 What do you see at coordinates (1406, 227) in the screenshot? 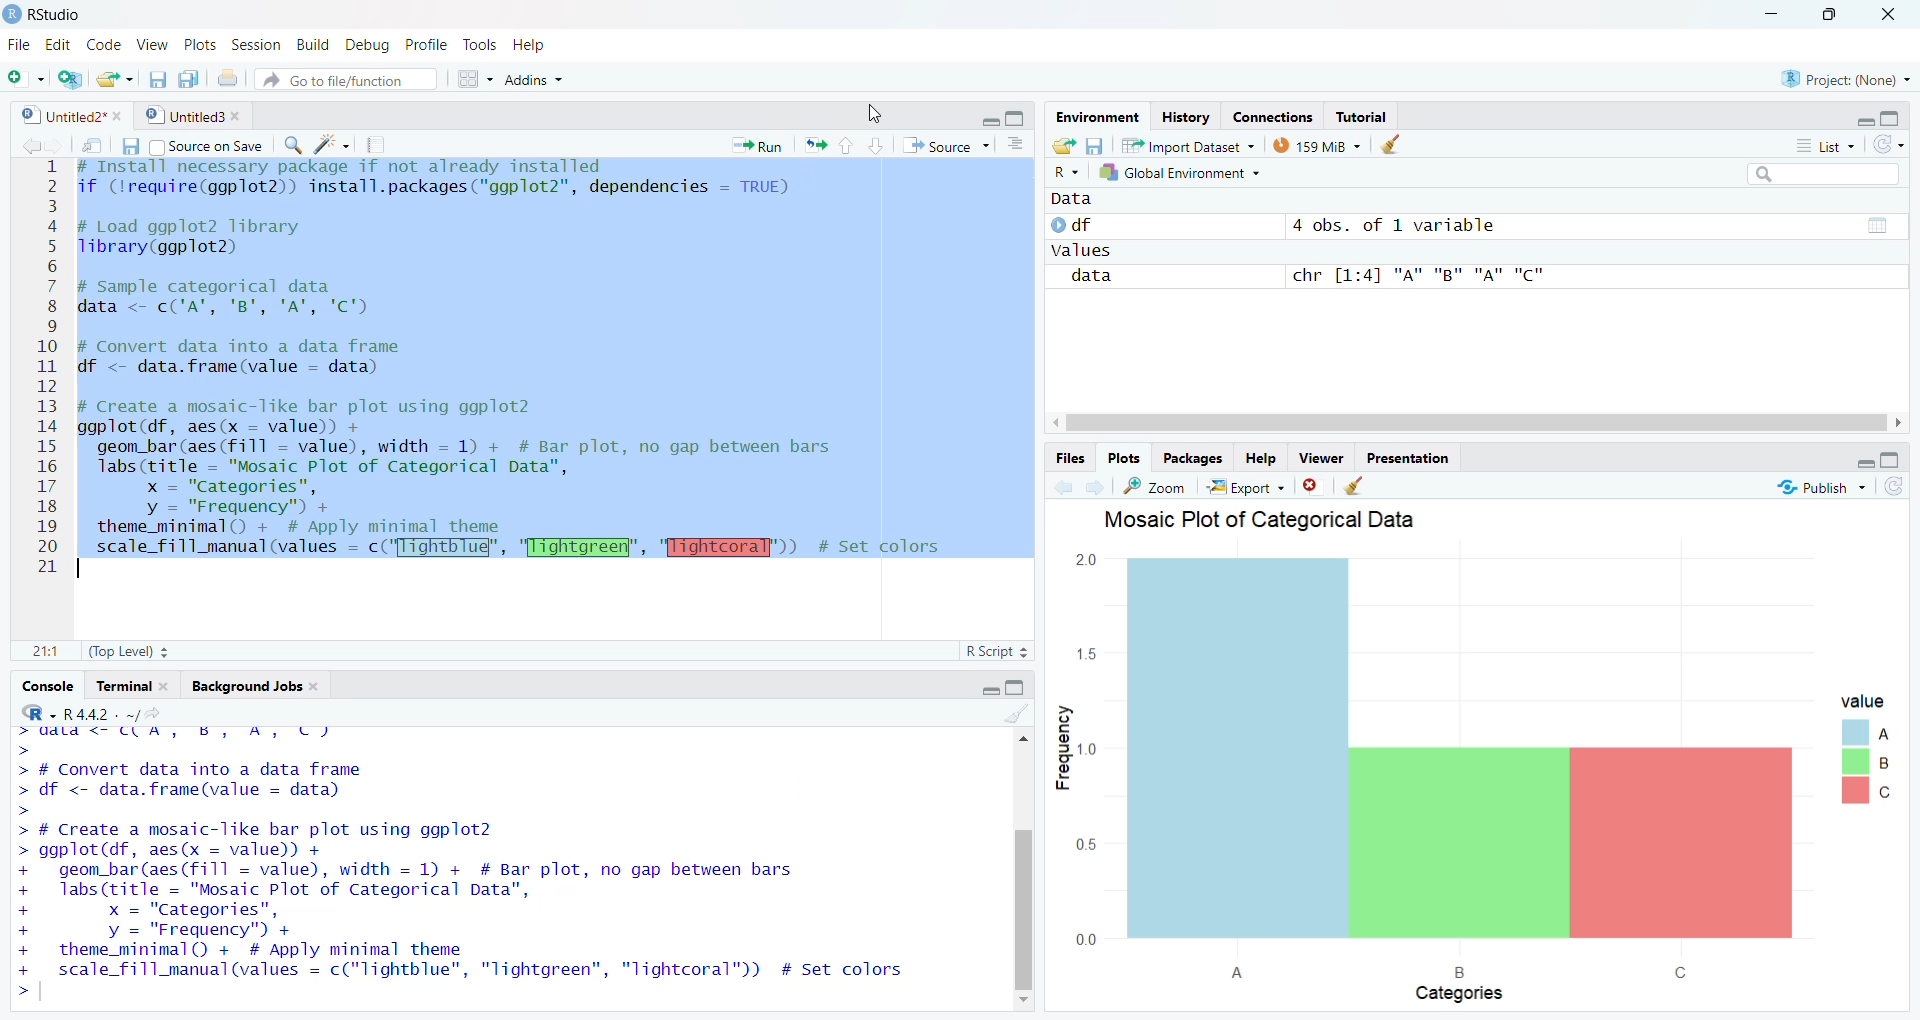
I see `4 obs. of 1 variable` at bounding box center [1406, 227].